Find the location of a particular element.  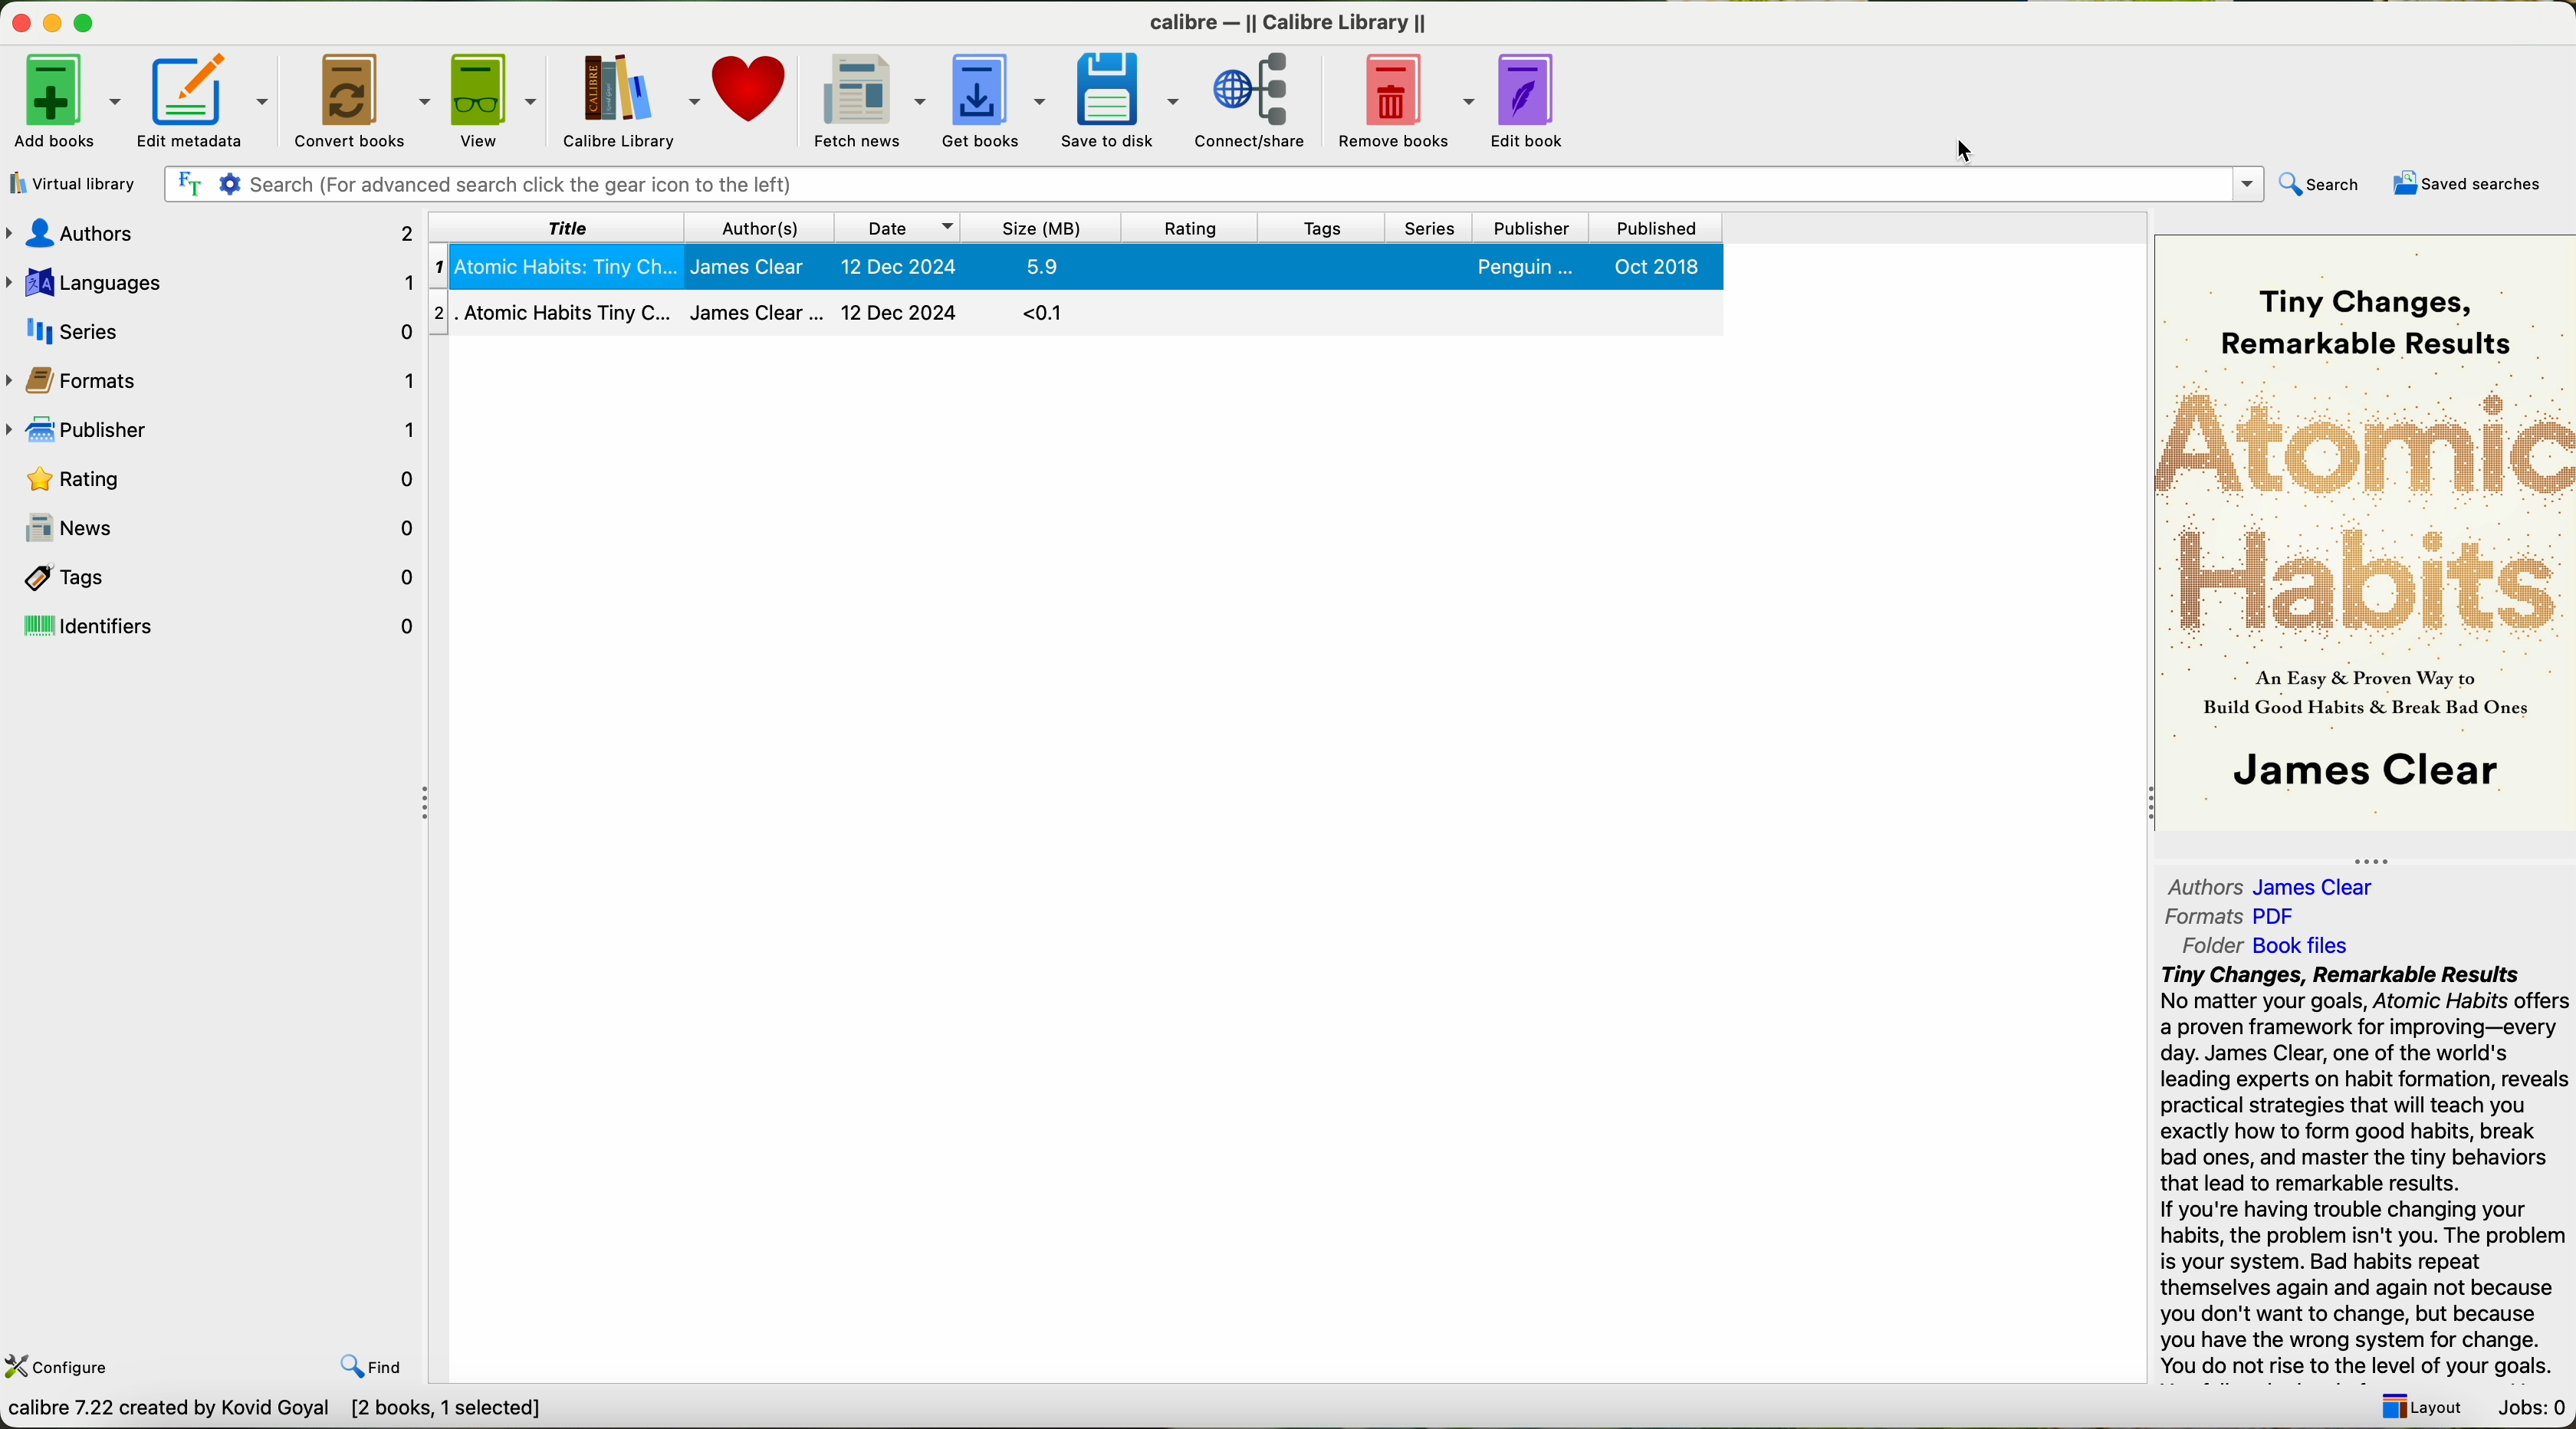

languages is located at coordinates (213, 282).